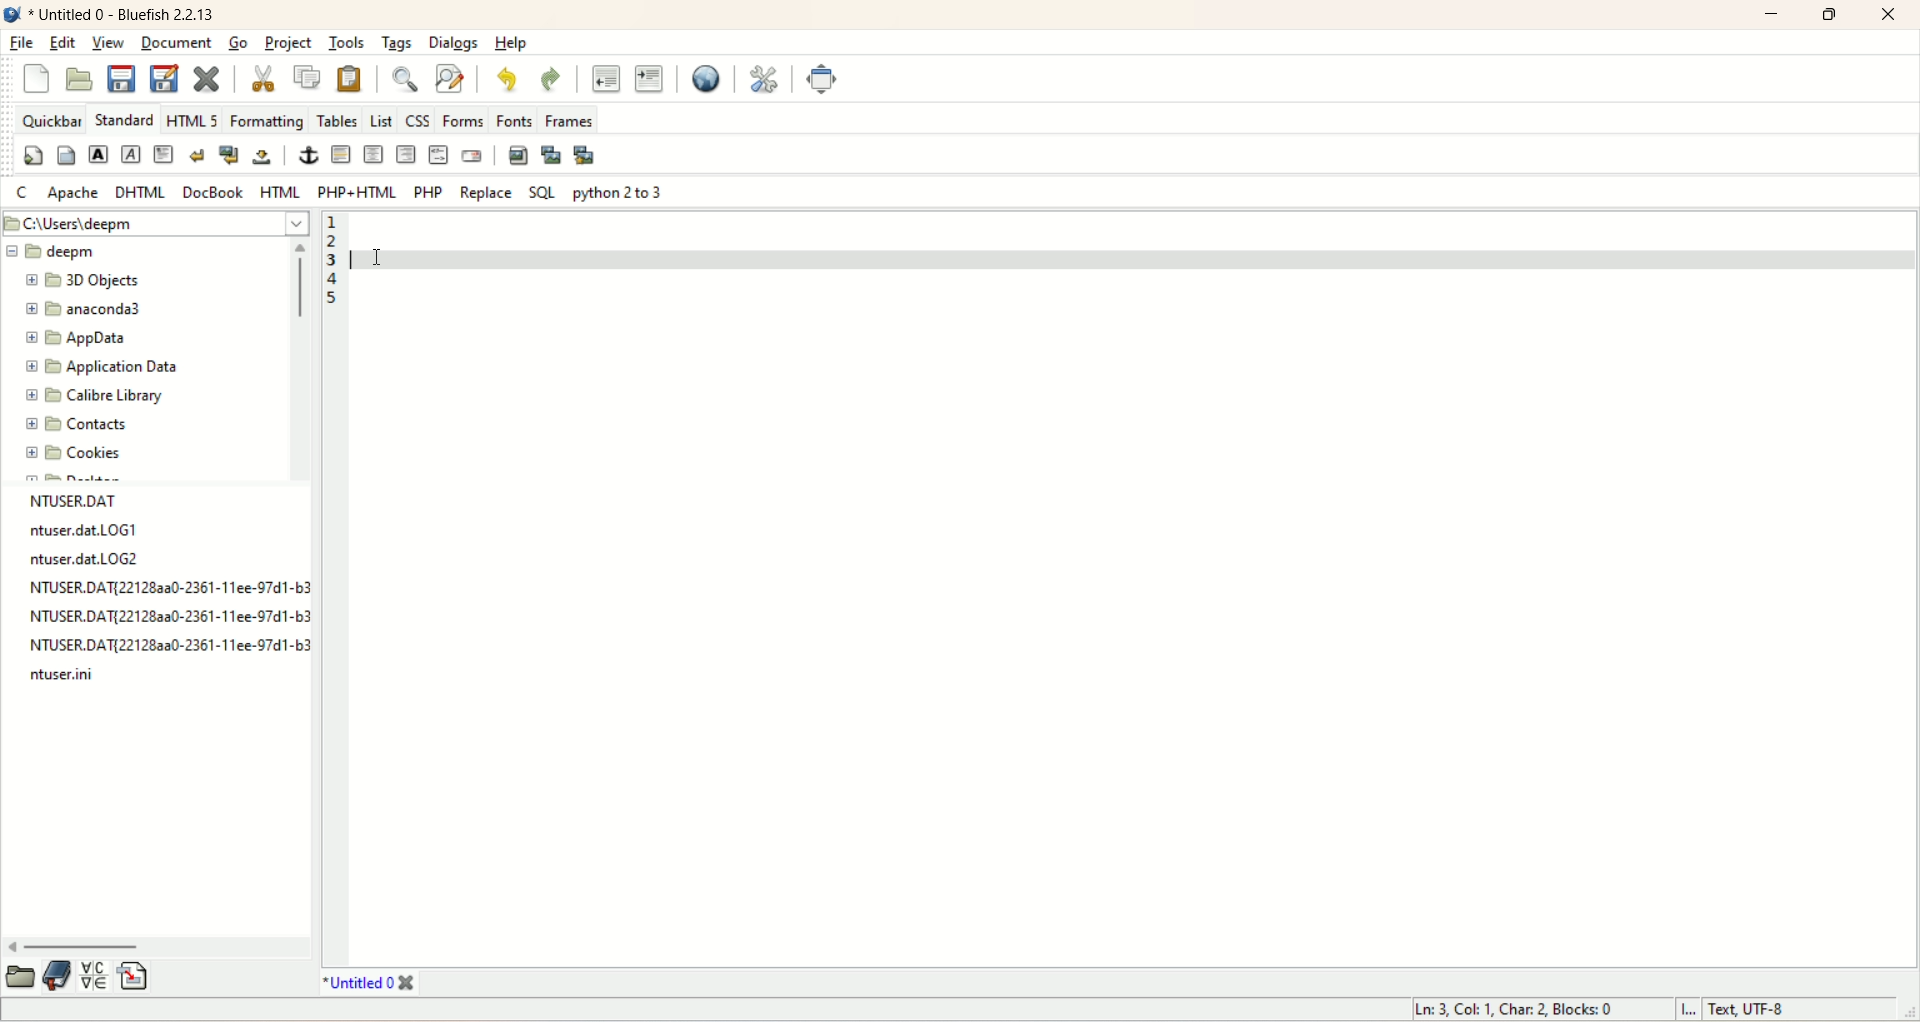  I want to click on title, so click(124, 16).